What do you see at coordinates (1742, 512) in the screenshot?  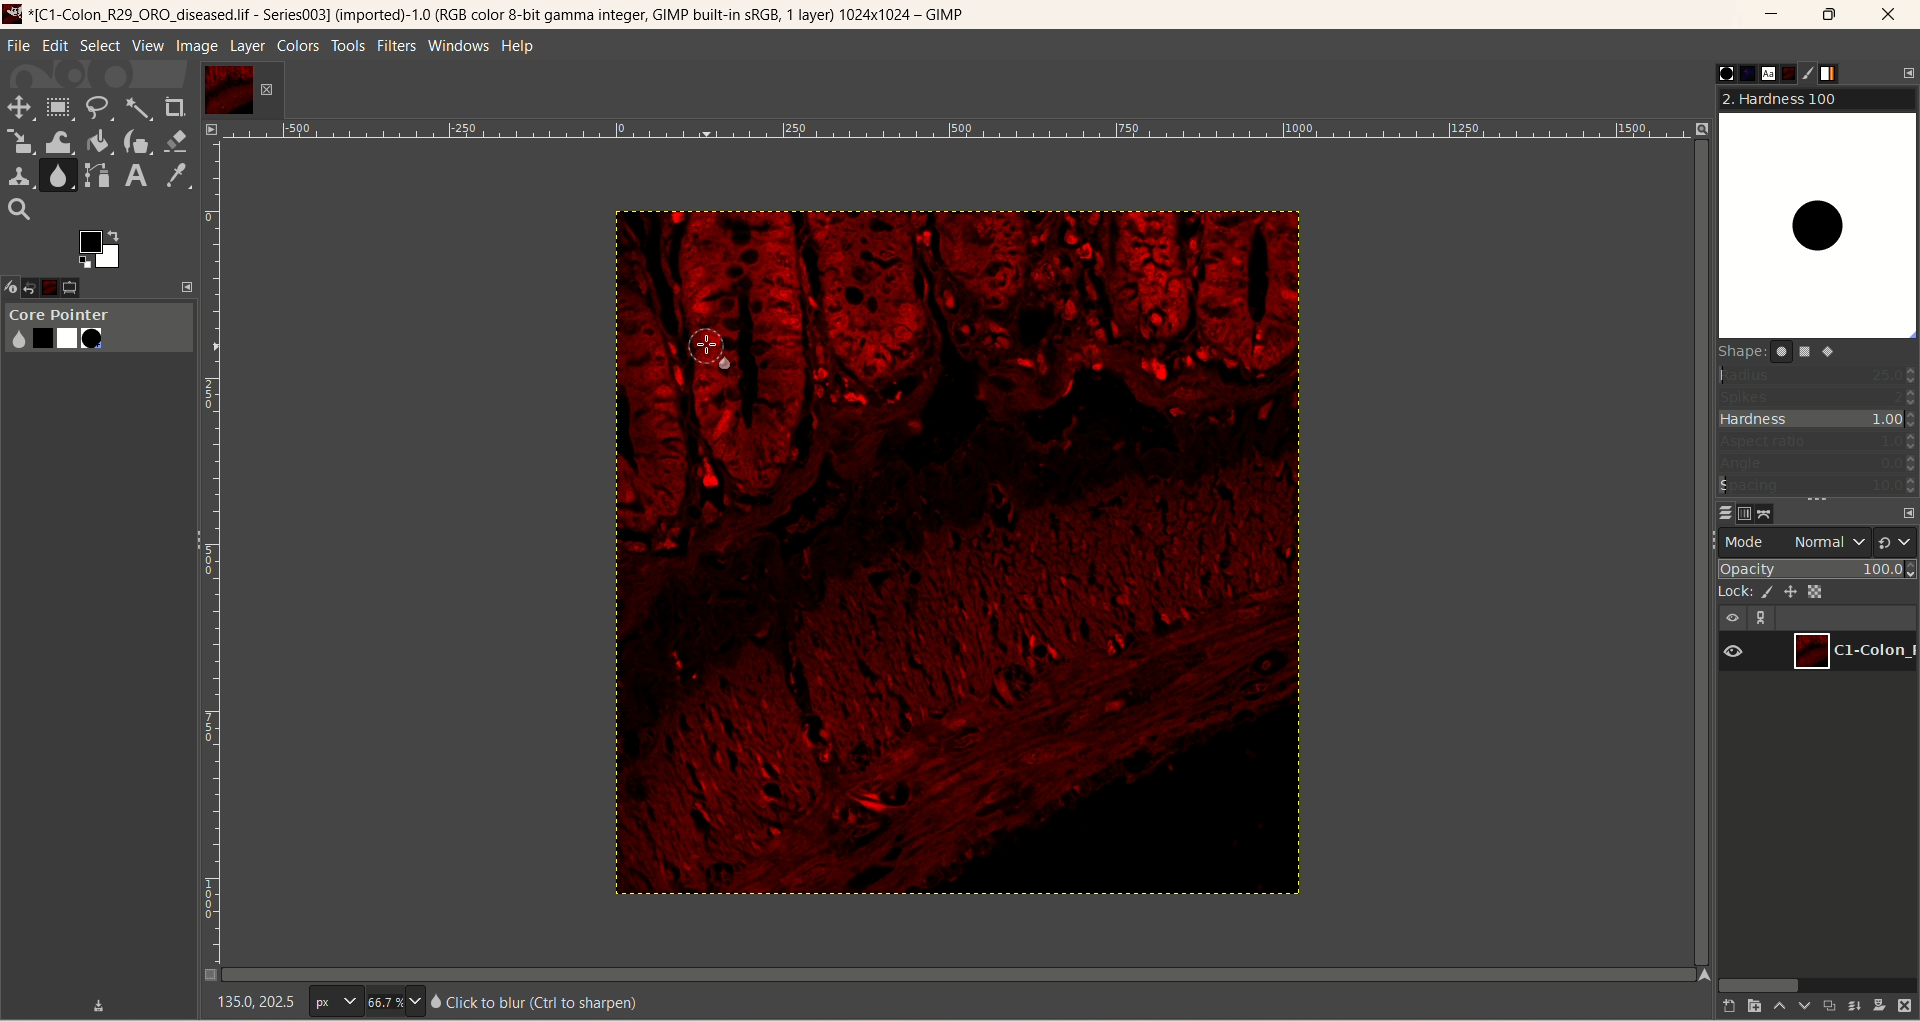 I see `channels` at bounding box center [1742, 512].